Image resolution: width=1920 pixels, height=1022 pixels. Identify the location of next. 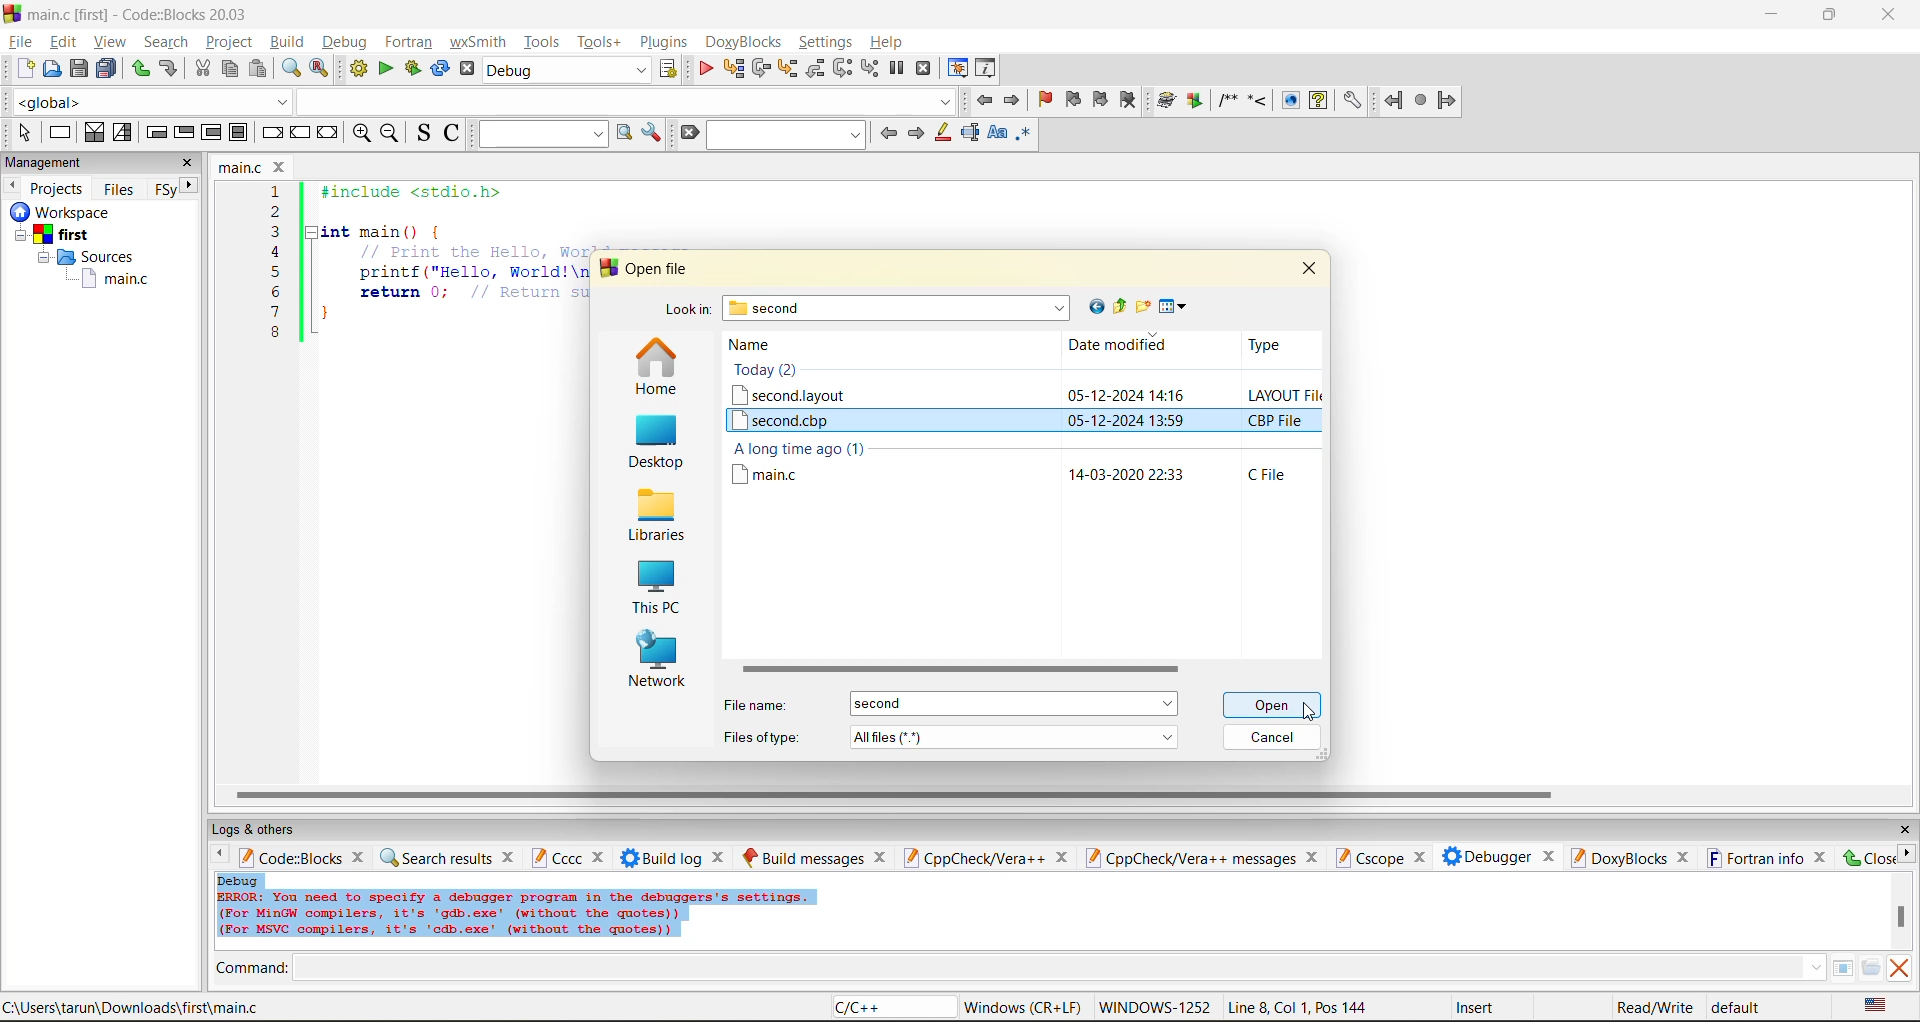
(915, 133).